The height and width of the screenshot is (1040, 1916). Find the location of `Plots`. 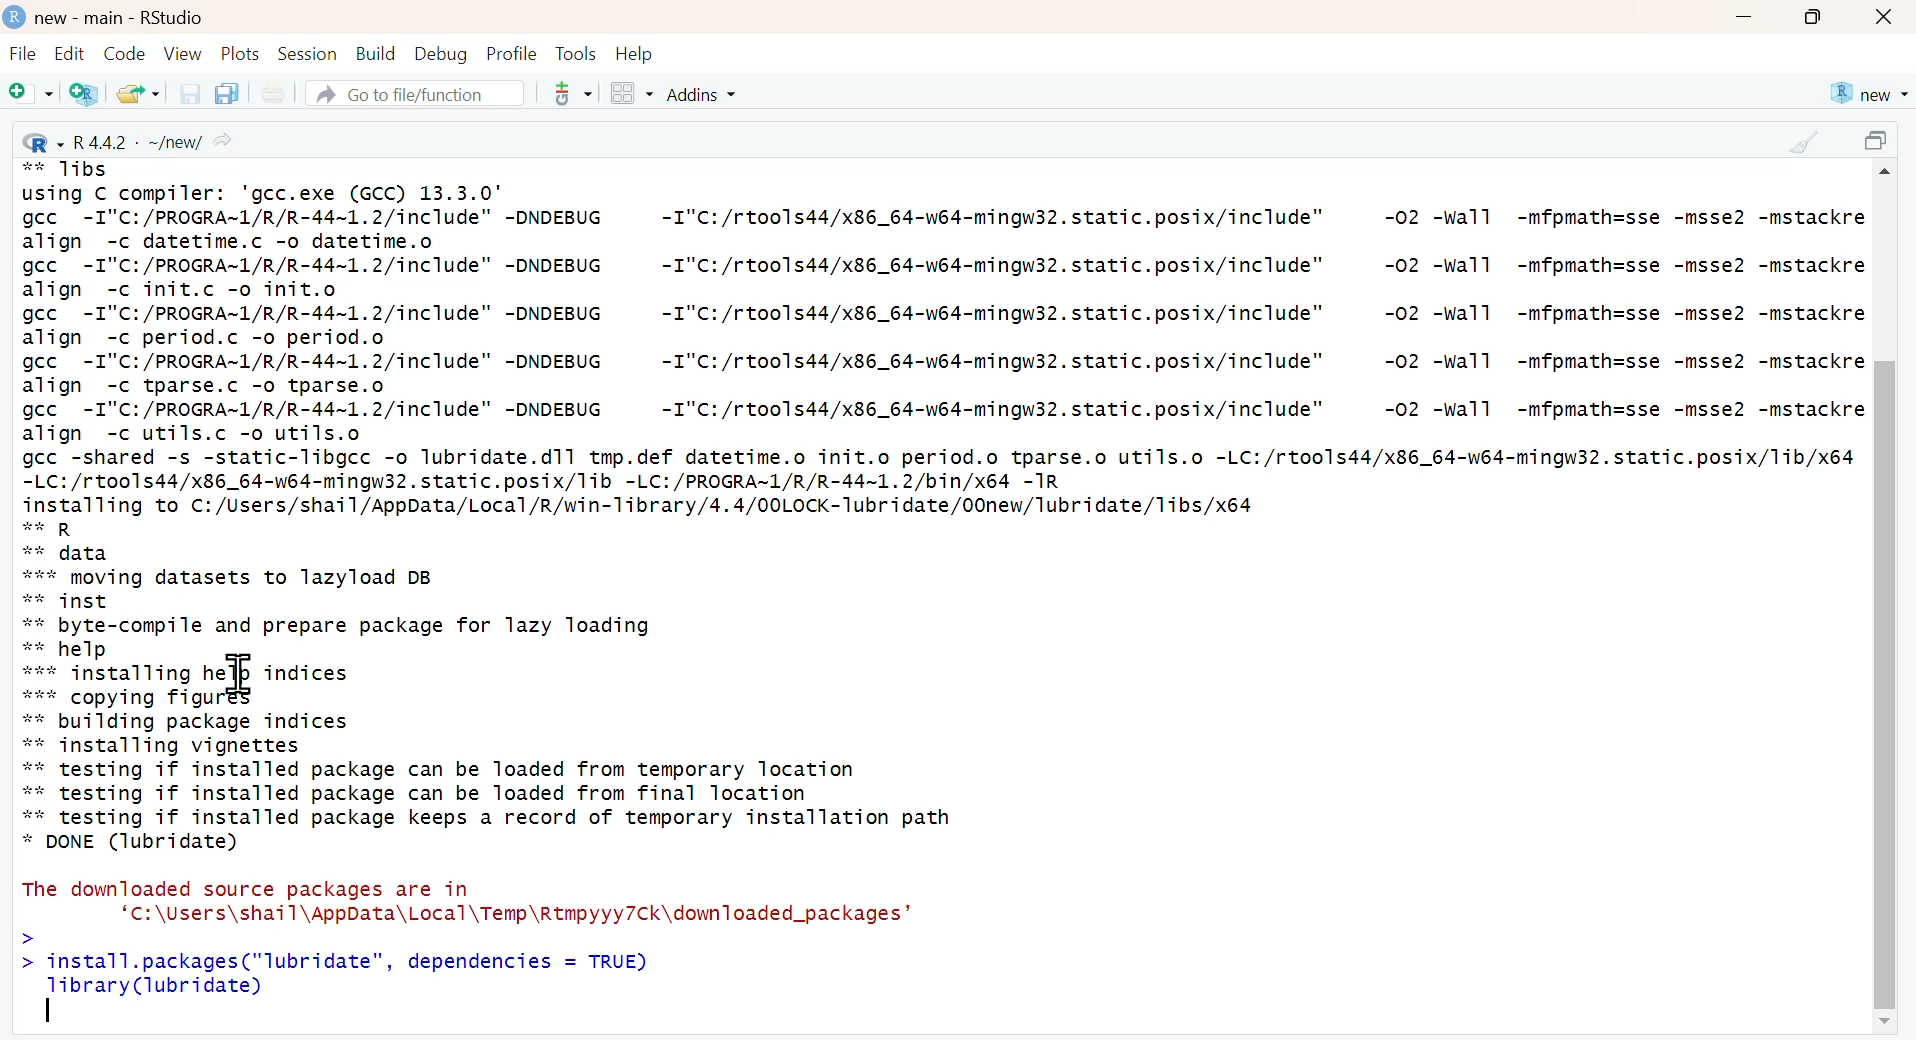

Plots is located at coordinates (241, 53).